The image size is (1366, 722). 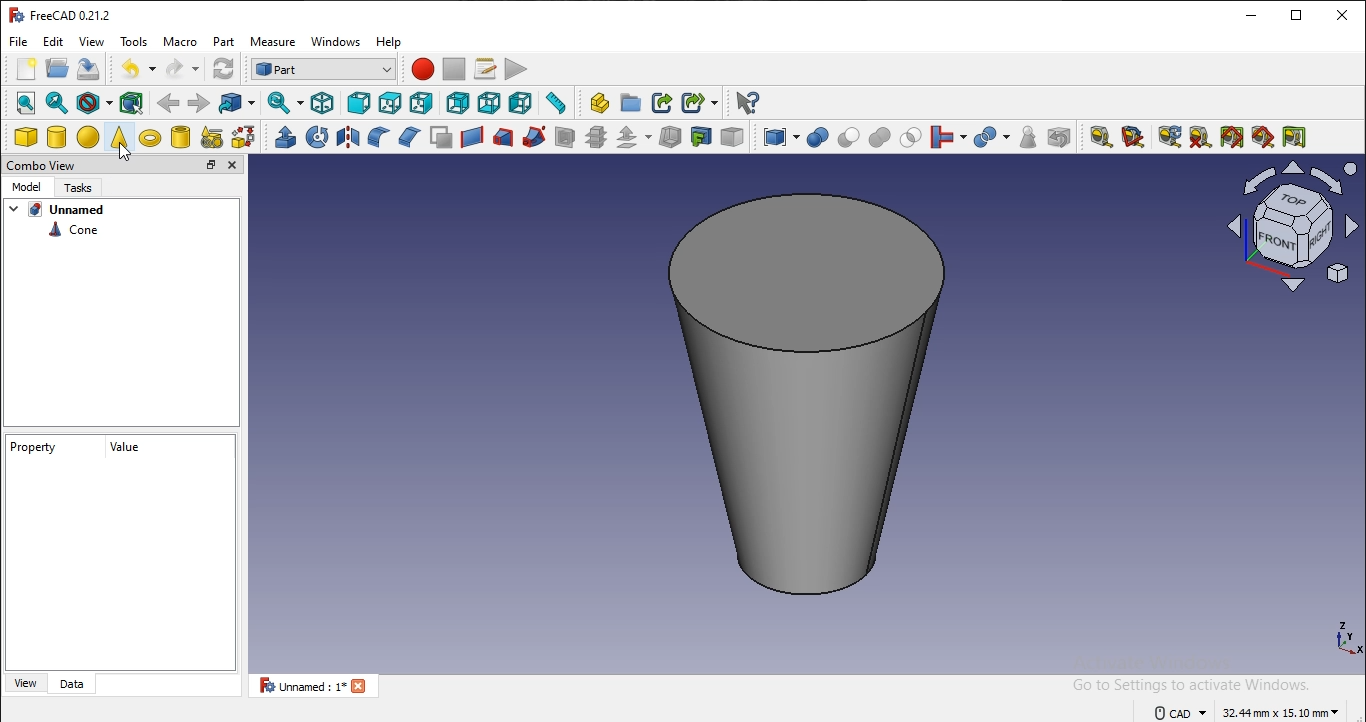 I want to click on create primitive, so click(x=242, y=138).